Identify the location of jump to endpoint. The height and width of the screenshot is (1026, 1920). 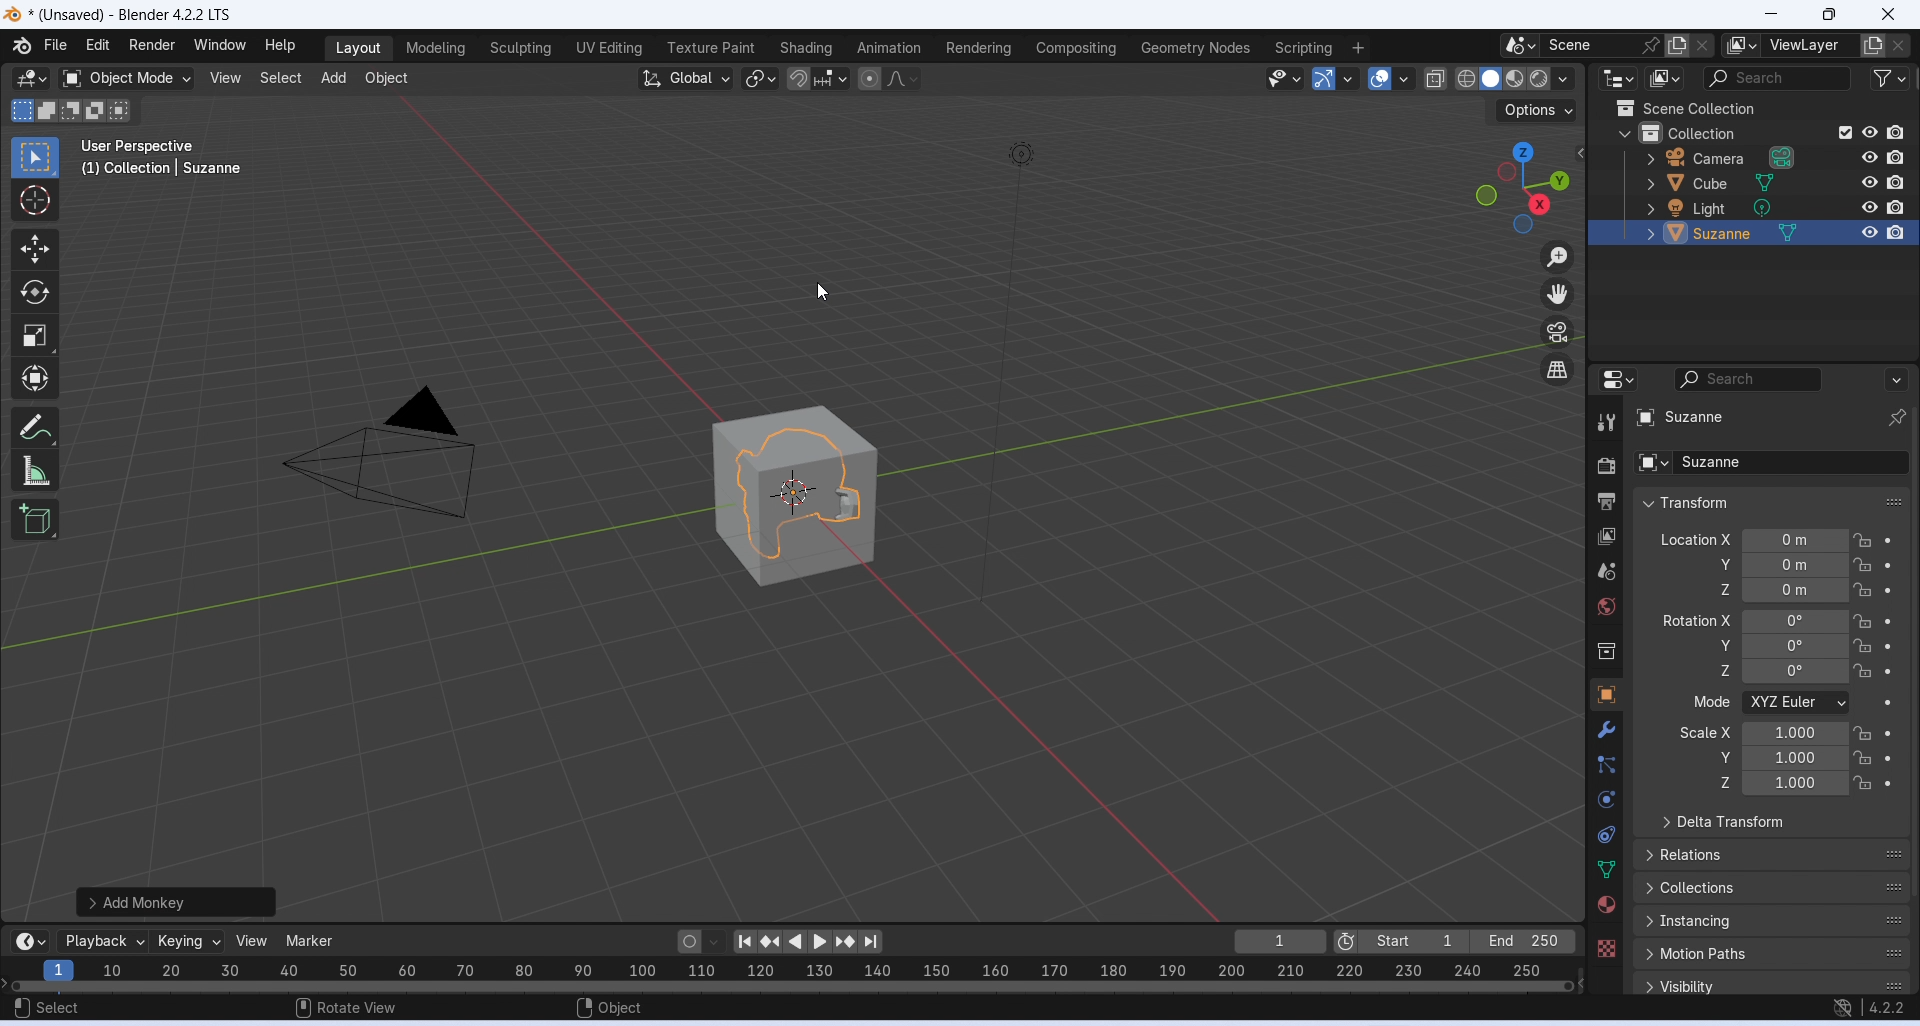
(870, 942).